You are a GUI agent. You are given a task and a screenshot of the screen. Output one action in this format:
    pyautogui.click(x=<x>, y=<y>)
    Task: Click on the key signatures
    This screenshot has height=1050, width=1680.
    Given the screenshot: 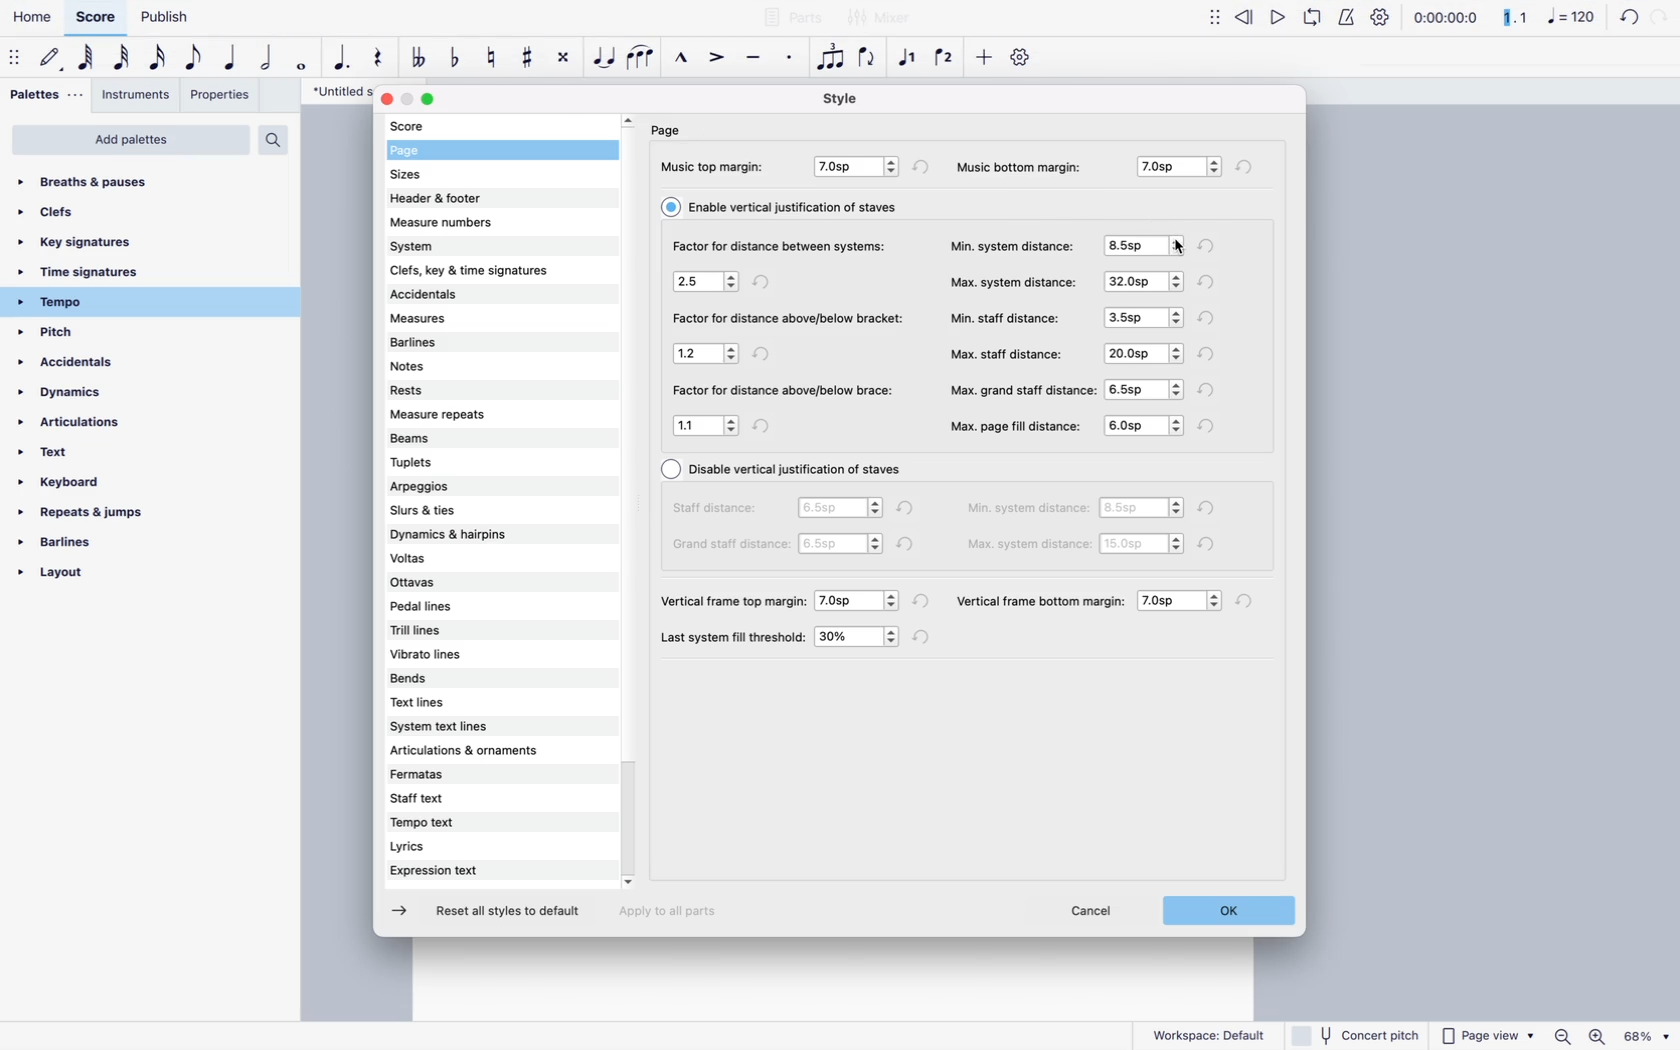 What is the action you would take?
    pyautogui.click(x=93, y=242)
    